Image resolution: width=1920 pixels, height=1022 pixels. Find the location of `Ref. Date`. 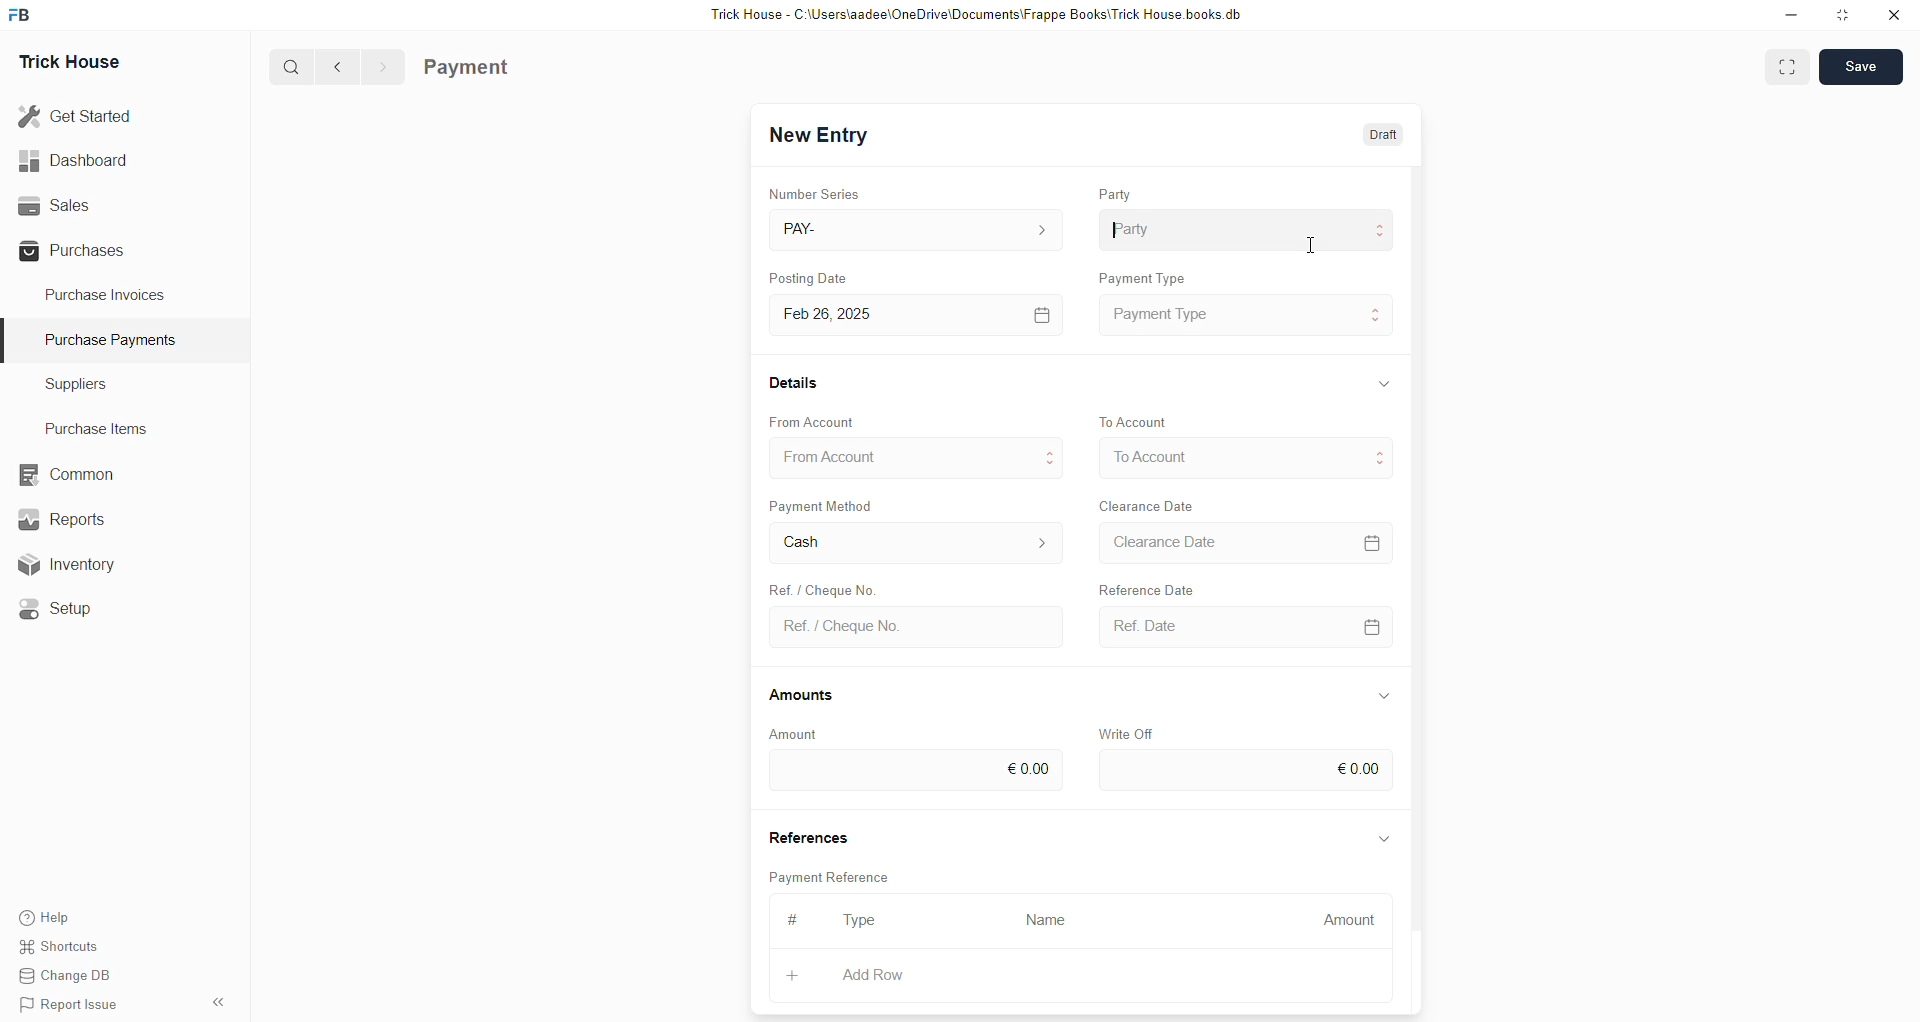

Ref. Date is located at coordinates (1239, 626).